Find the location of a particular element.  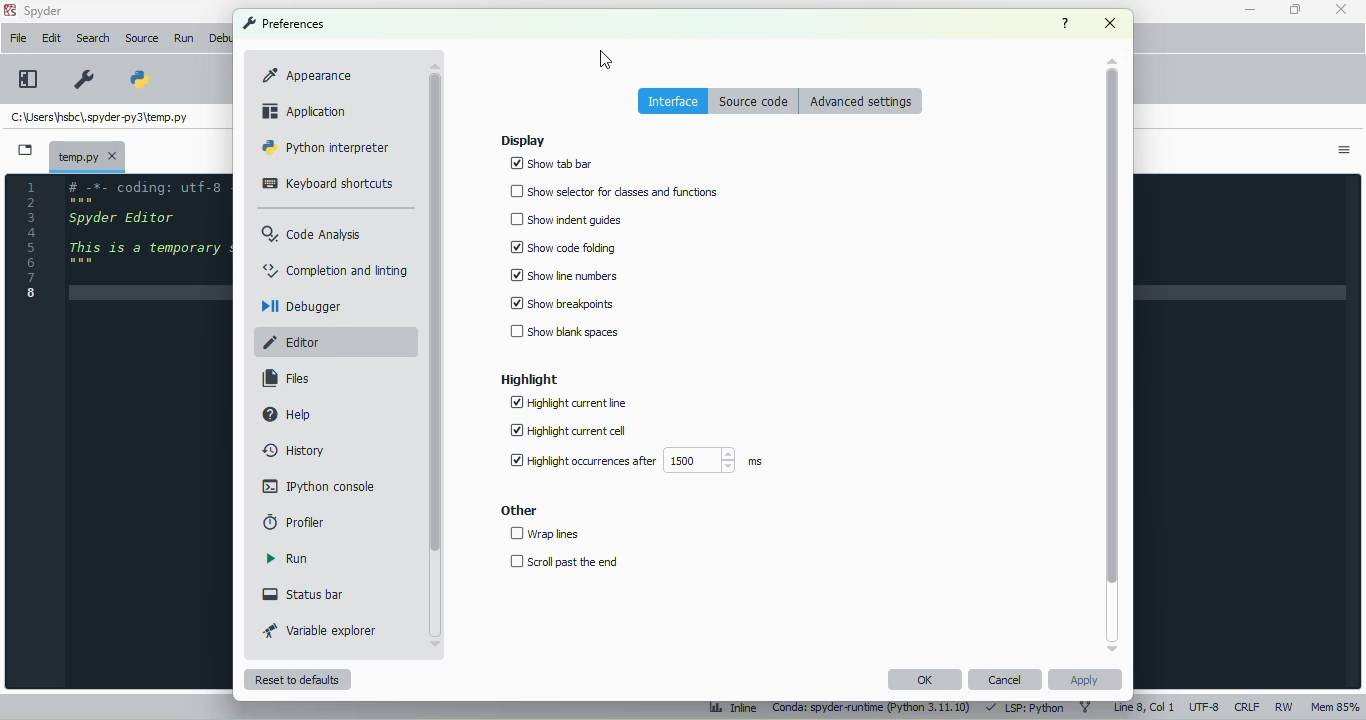

highlight occurrences after 1500 ms is located at coordinates (638, 459).